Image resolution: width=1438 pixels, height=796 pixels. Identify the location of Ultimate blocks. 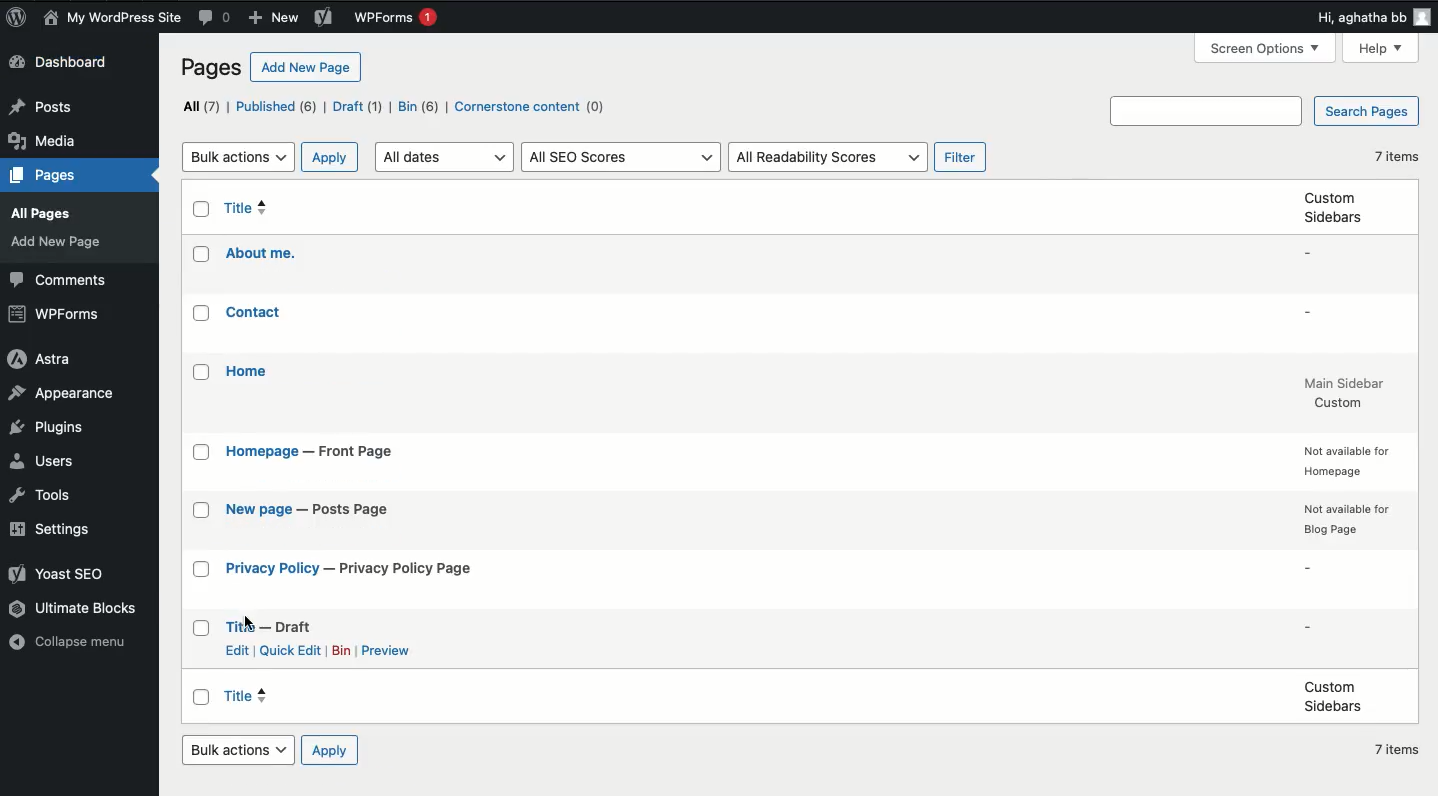
(77, 610).